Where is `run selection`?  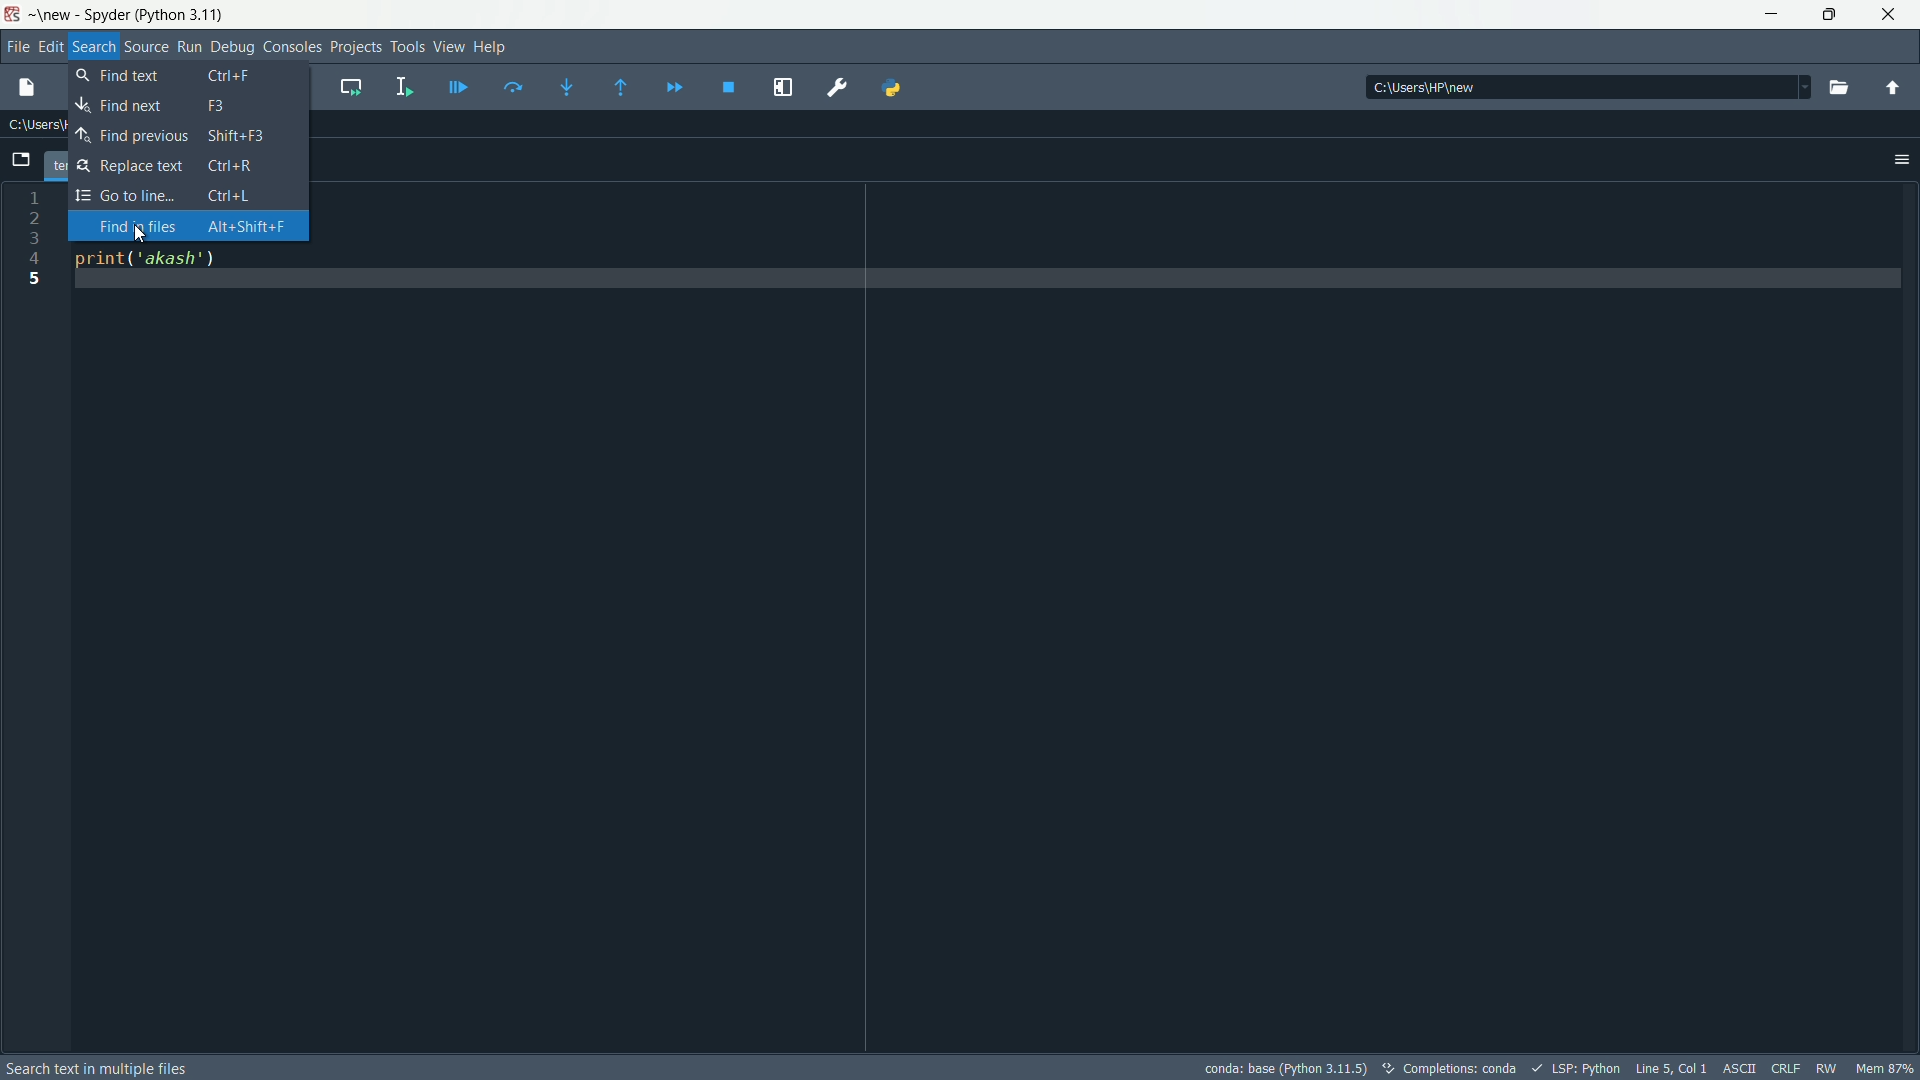
run selection is located at coordinates (403, 87).